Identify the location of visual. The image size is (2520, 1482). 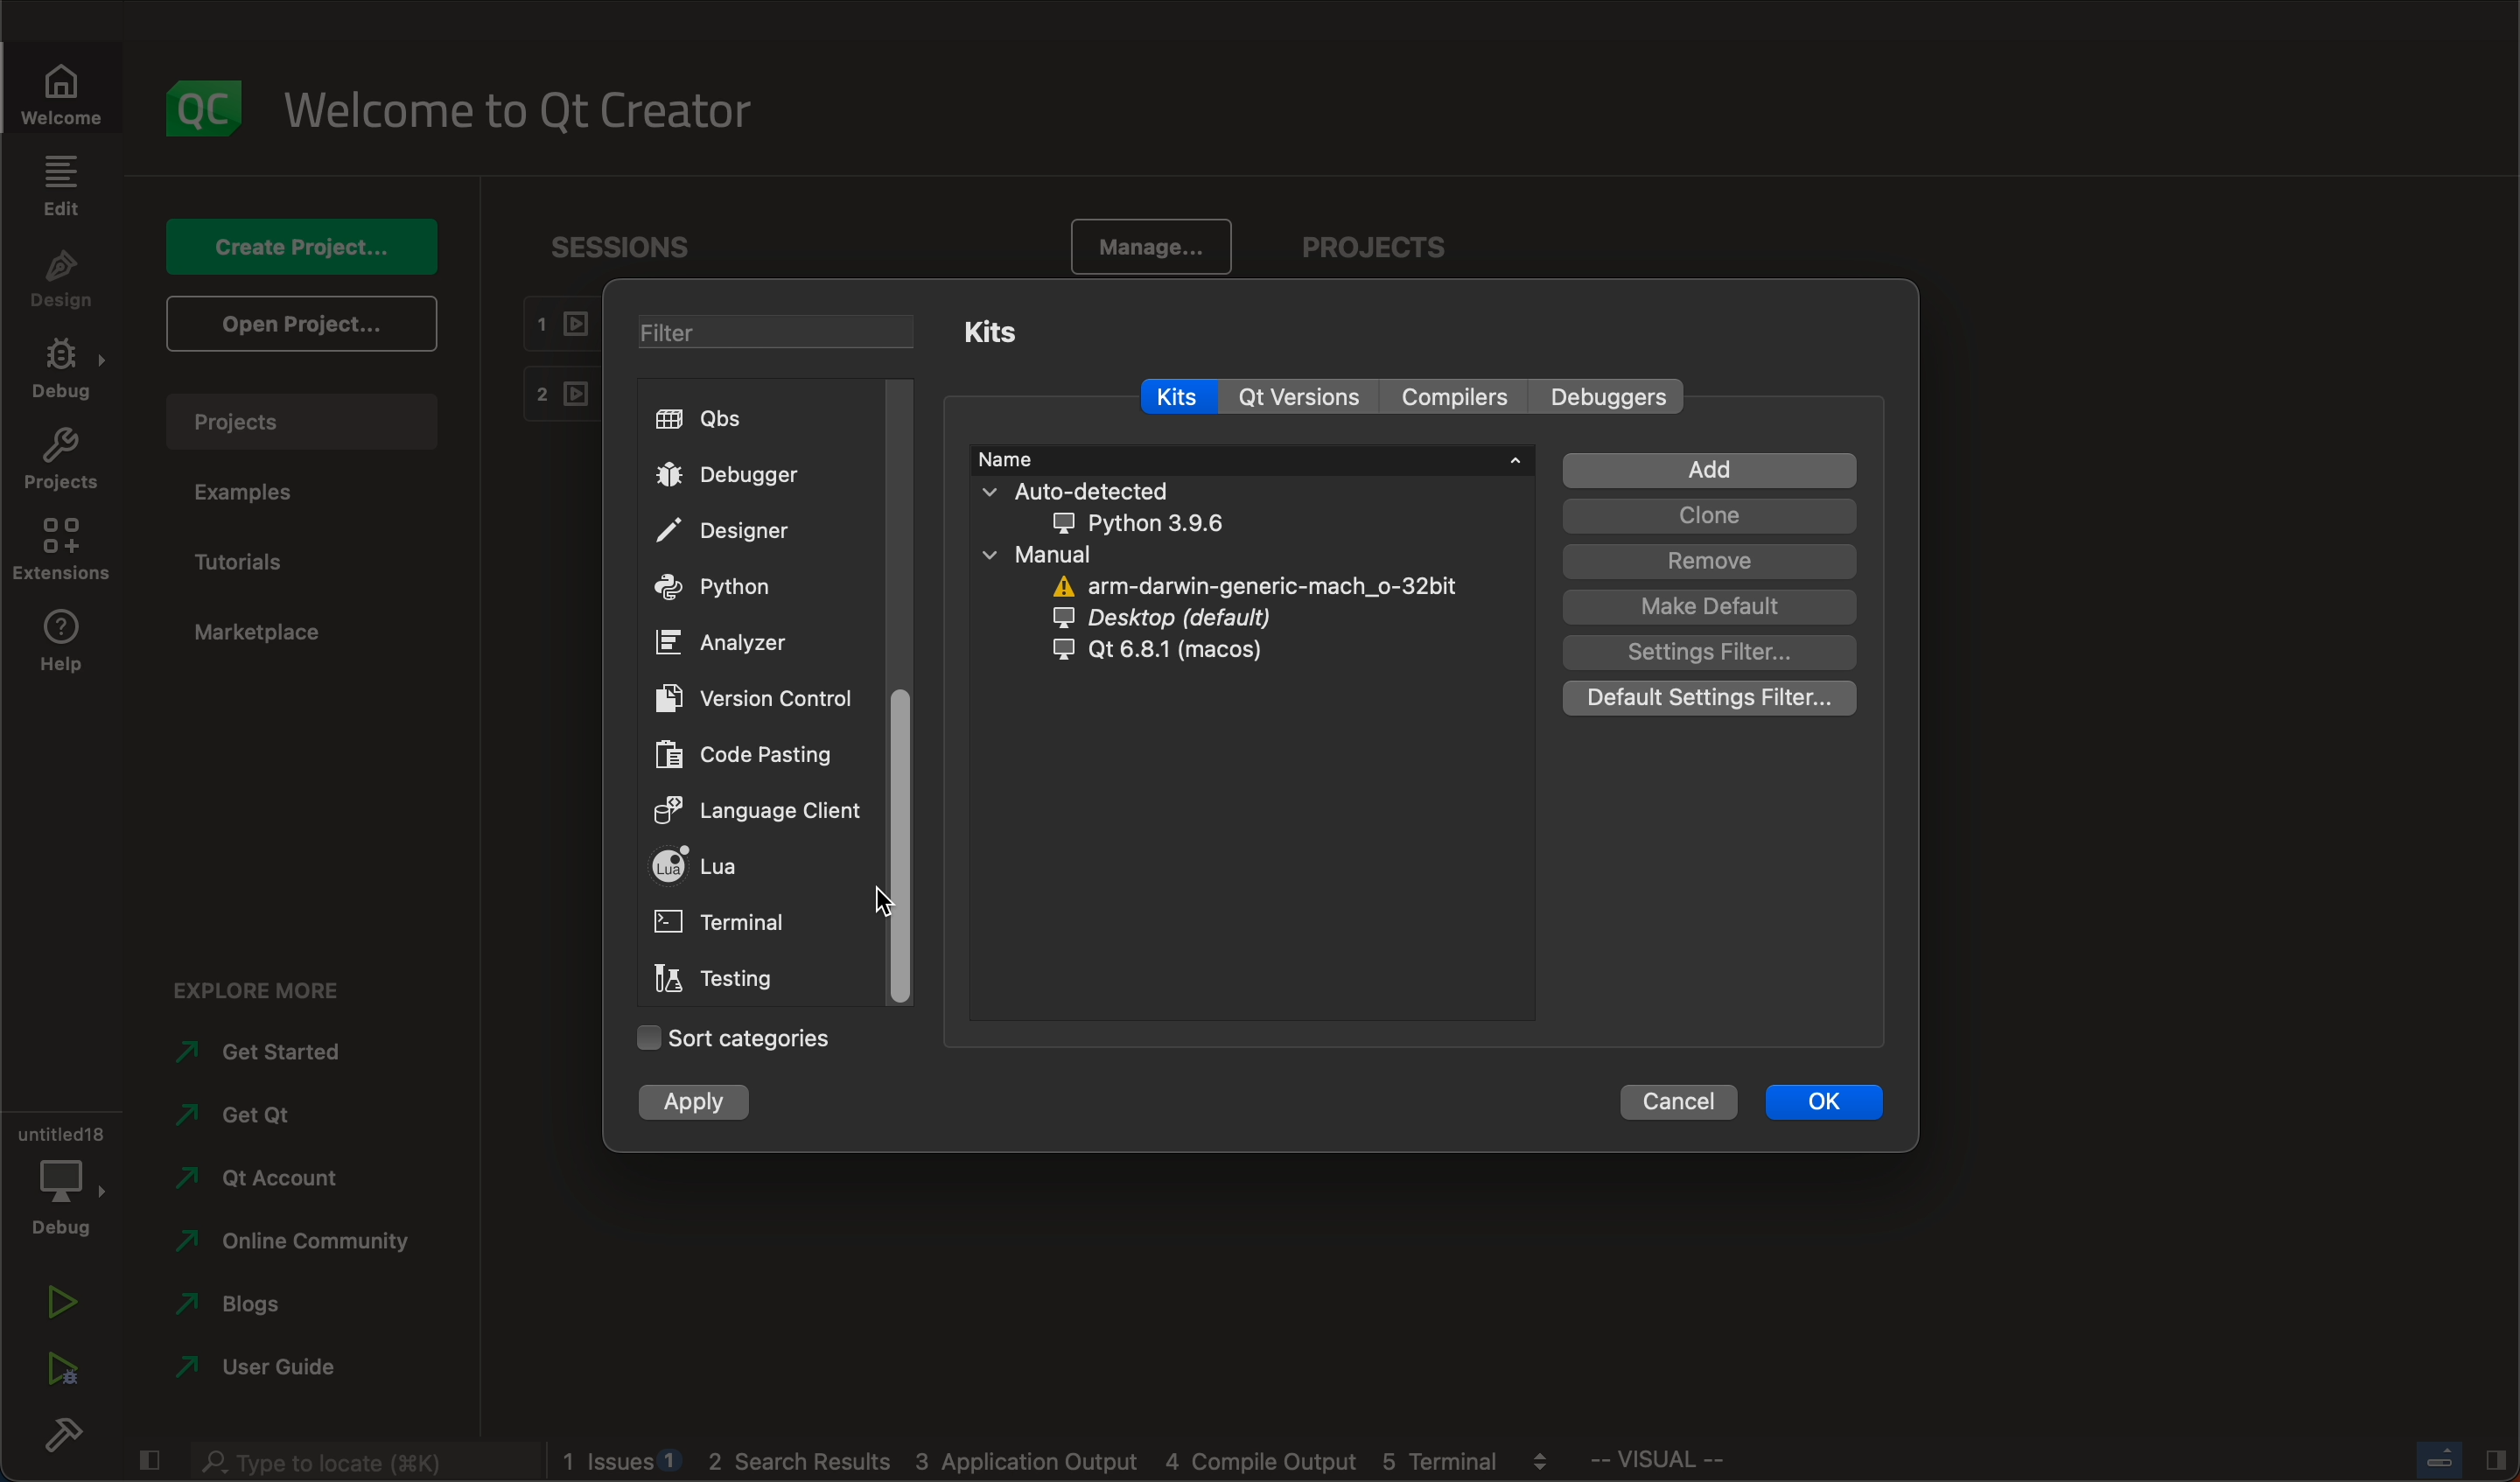
(1728, 1465).